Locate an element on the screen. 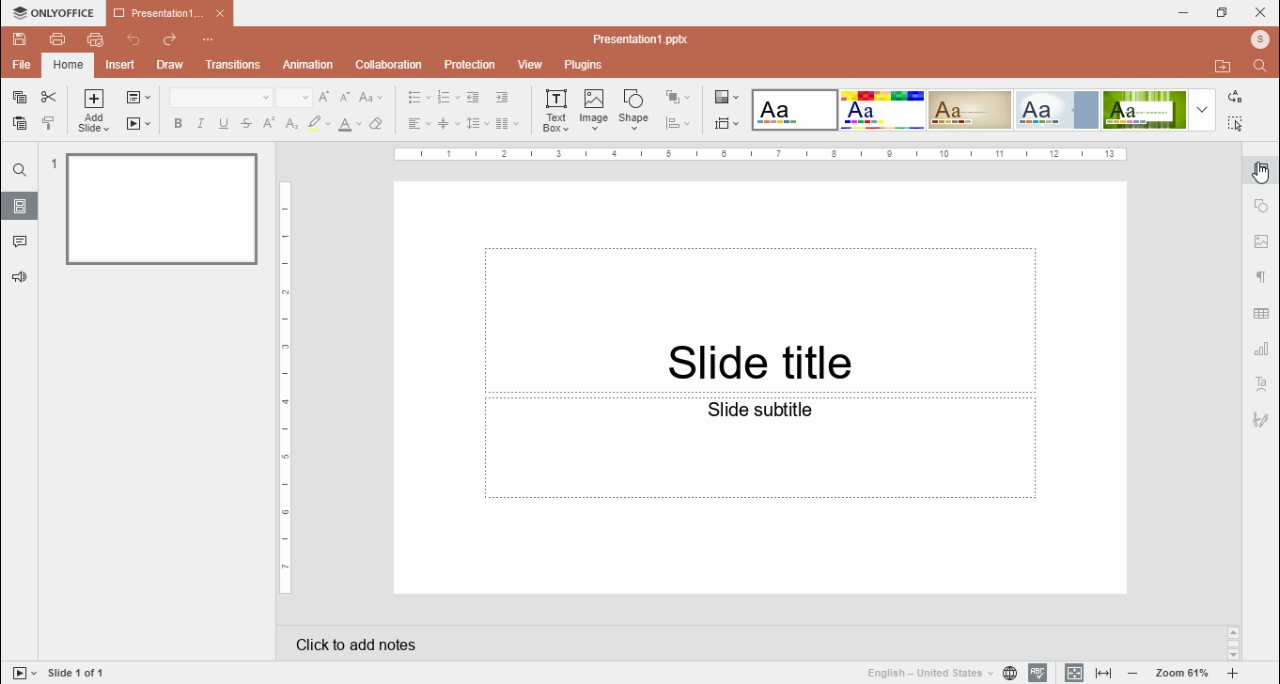 The height and width of the screenshot is (684, 1280). customize quick access toolbar is located at coordinates (207, 40).